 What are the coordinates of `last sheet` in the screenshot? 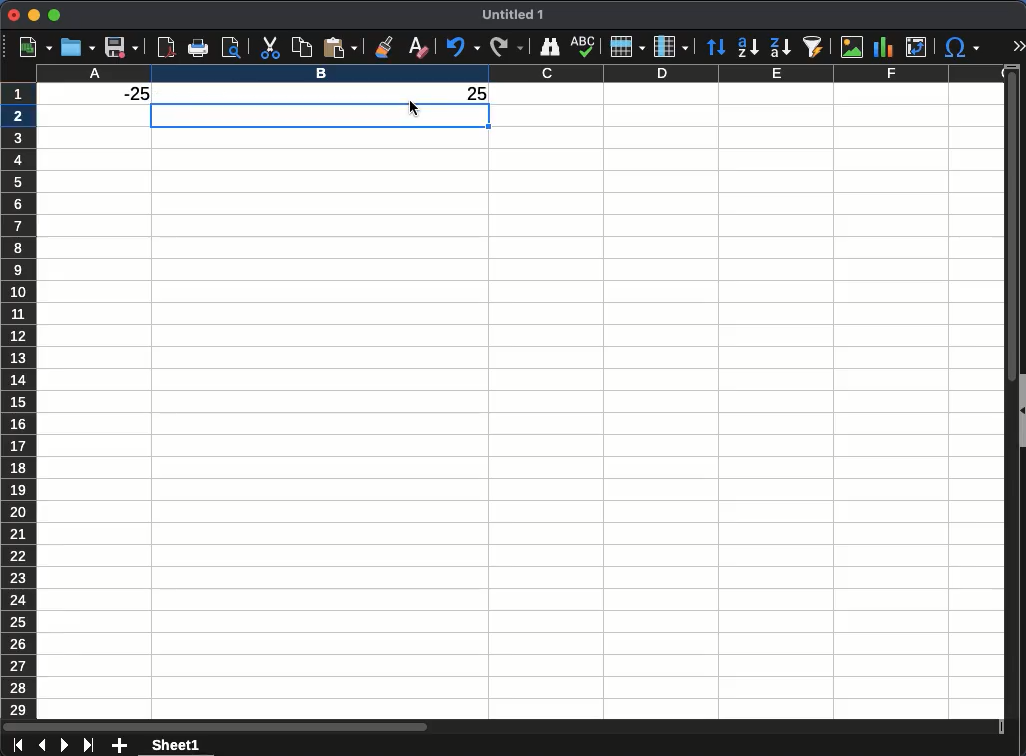 It's located at (89, 745).